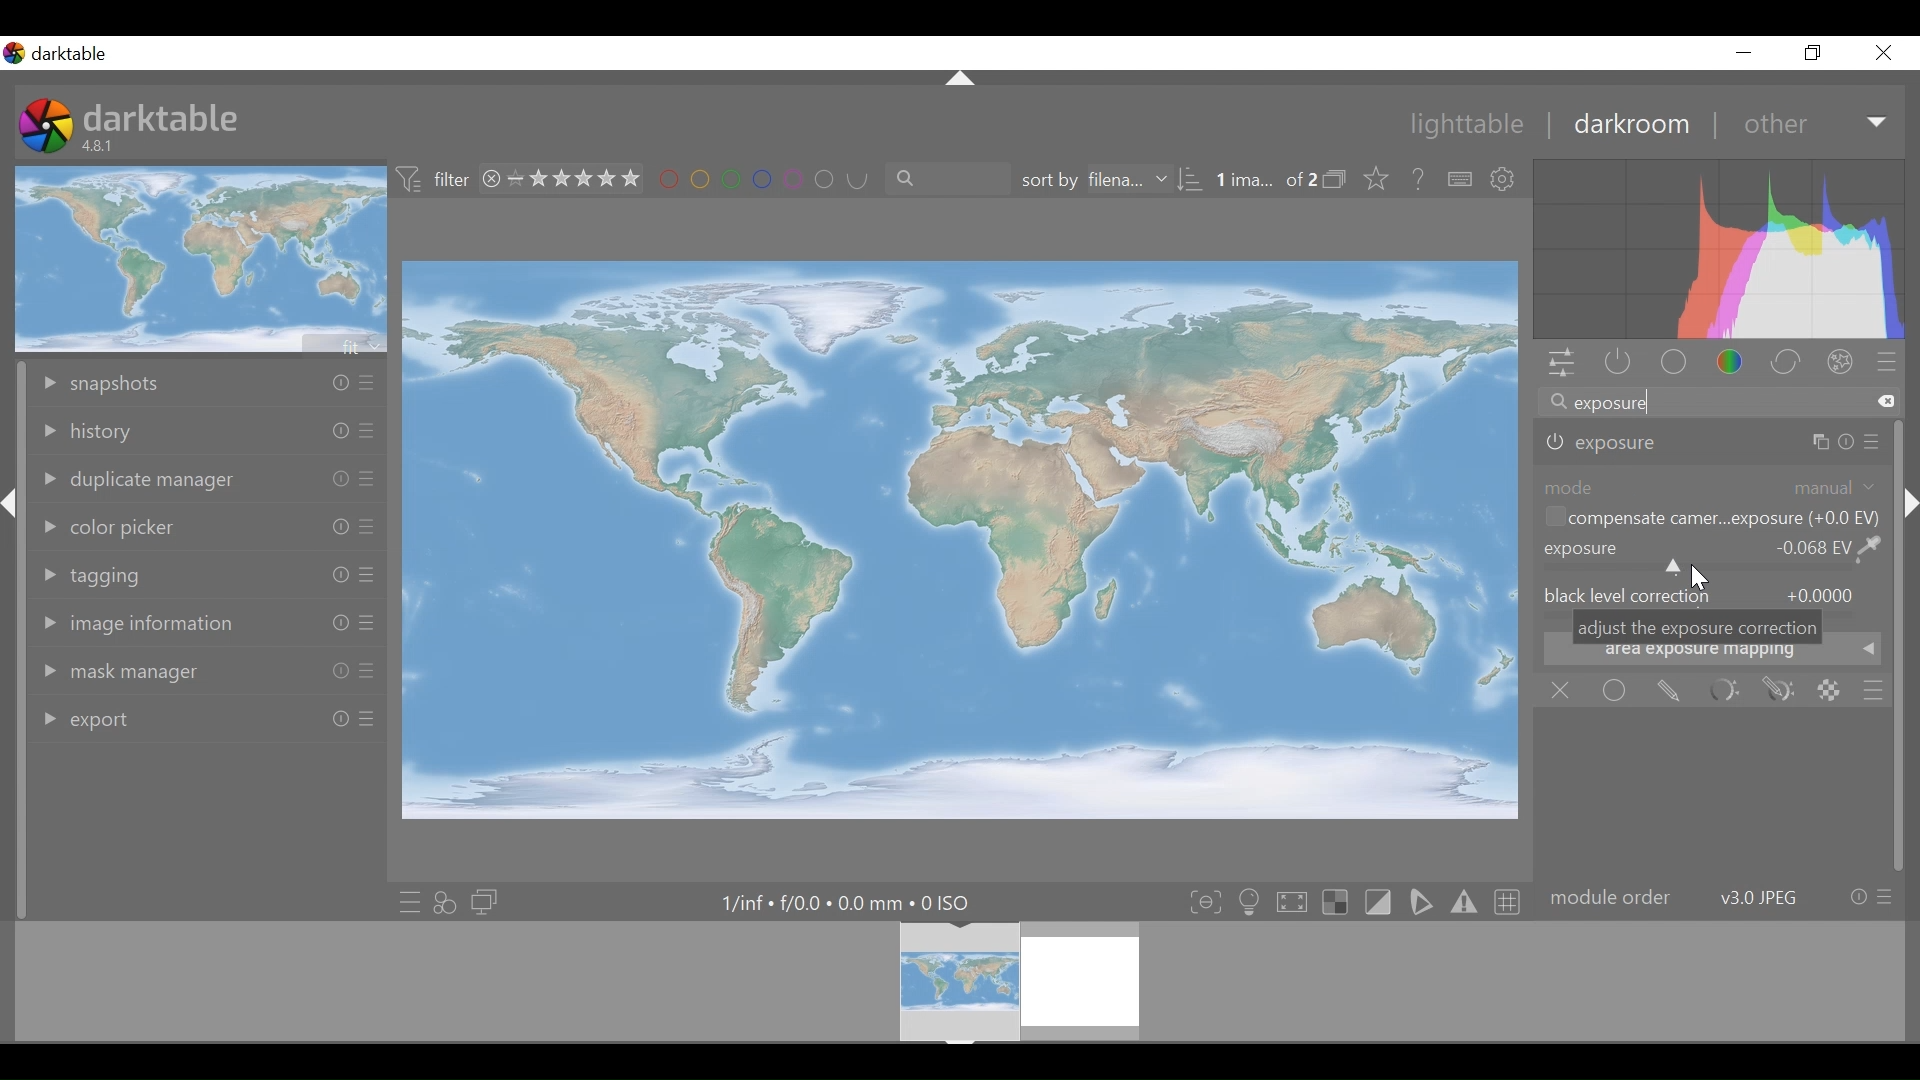  Describe the element at coordinates (1783, 690) in the screenshot. I see `drawn and parametric mask` at that location.